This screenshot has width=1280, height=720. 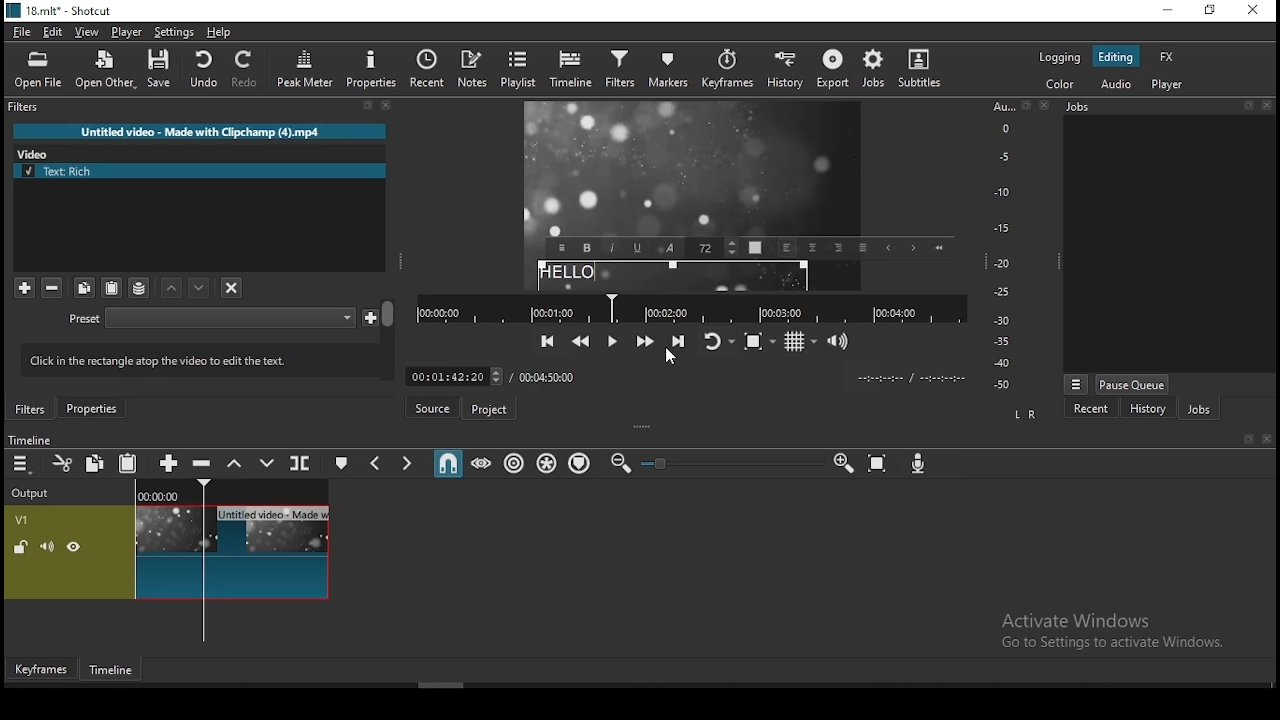 I want to click on pause queue, so click(x=1133, y=384).